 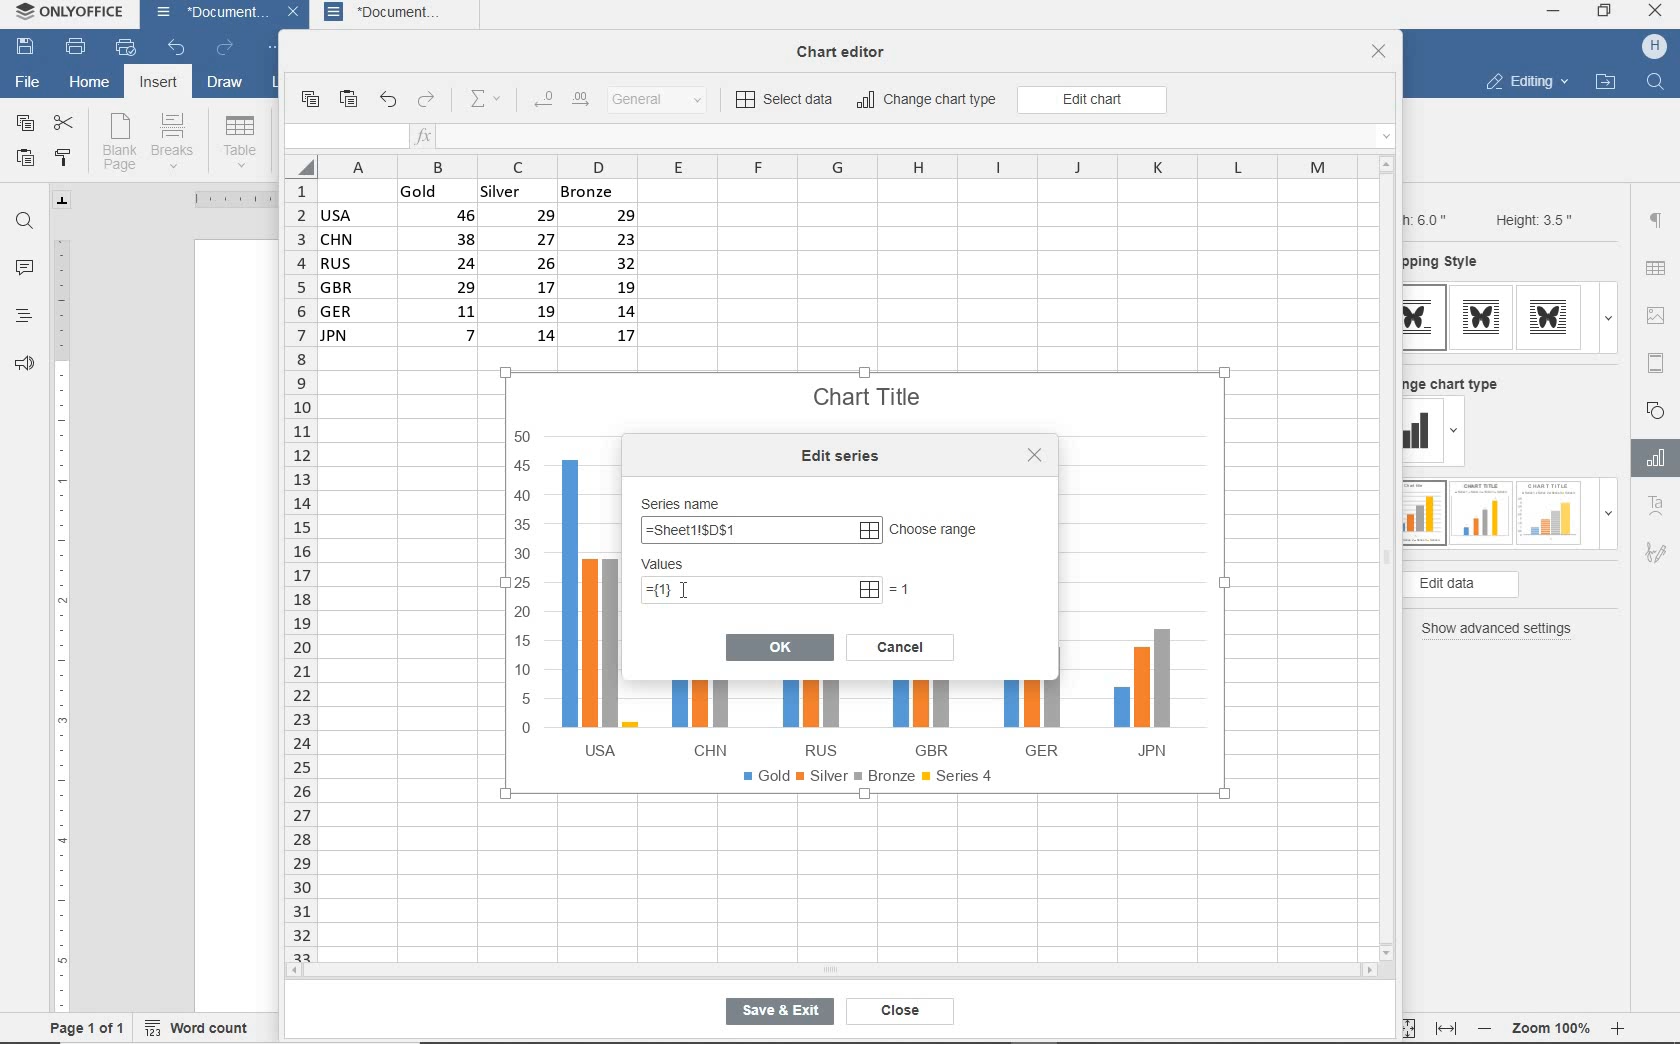 I want to click on redo, so click(x=224, y=49).